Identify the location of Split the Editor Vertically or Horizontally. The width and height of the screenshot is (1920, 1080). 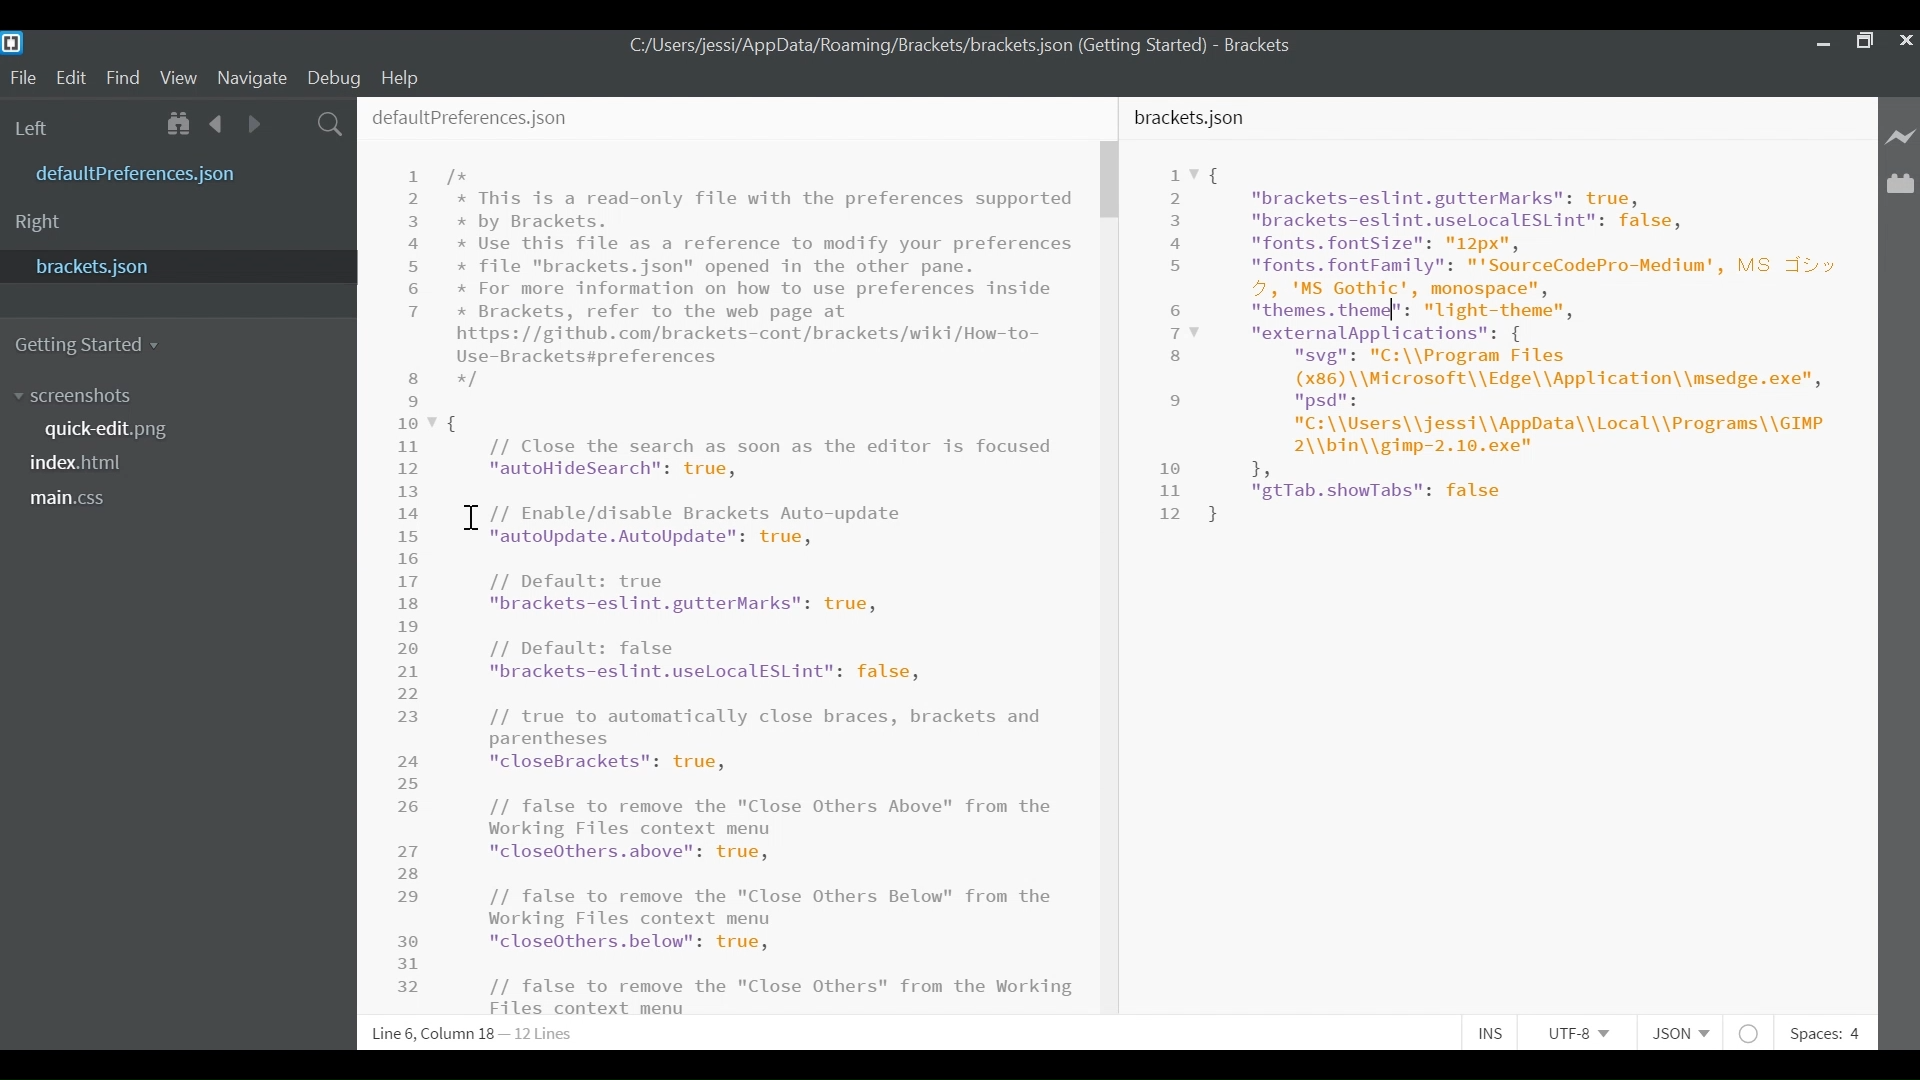
(291, 122).